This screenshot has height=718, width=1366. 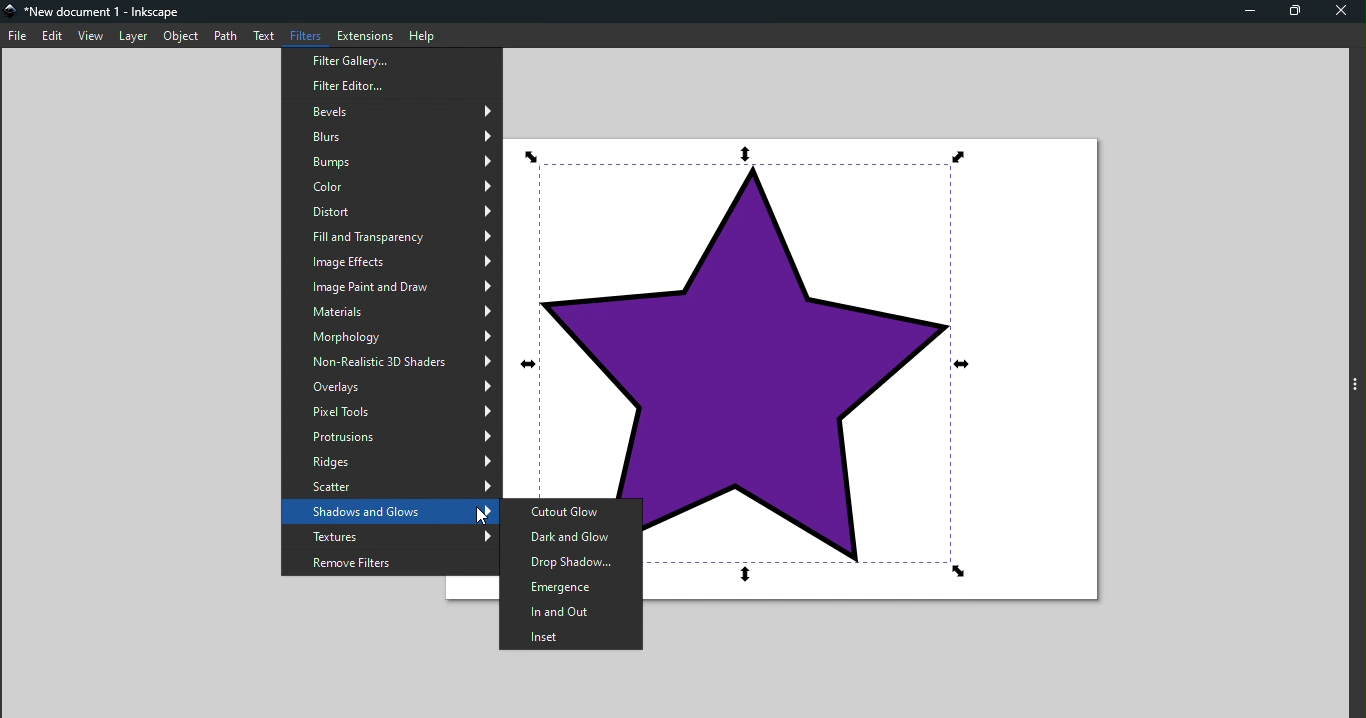 I want to click on In and out, so click(x=569, y=613).